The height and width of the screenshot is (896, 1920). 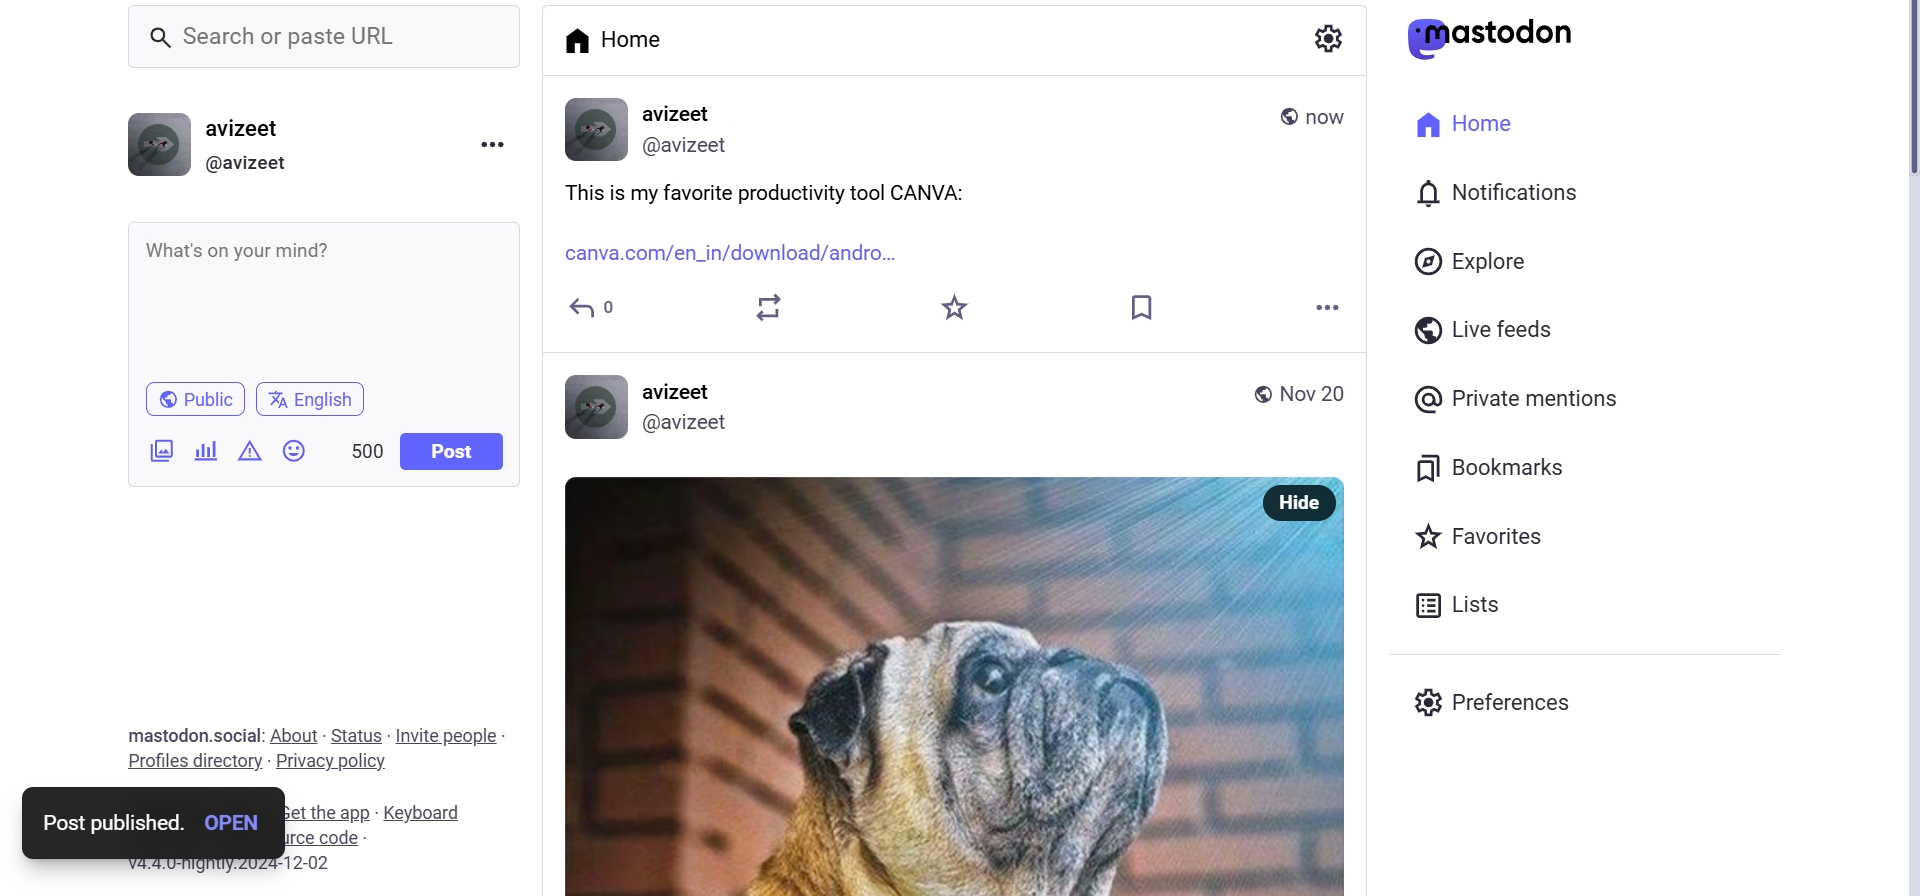 What do you see at coordinates (358, 731) in the screenshot?
I see `status` at bounding box center [358, 731].